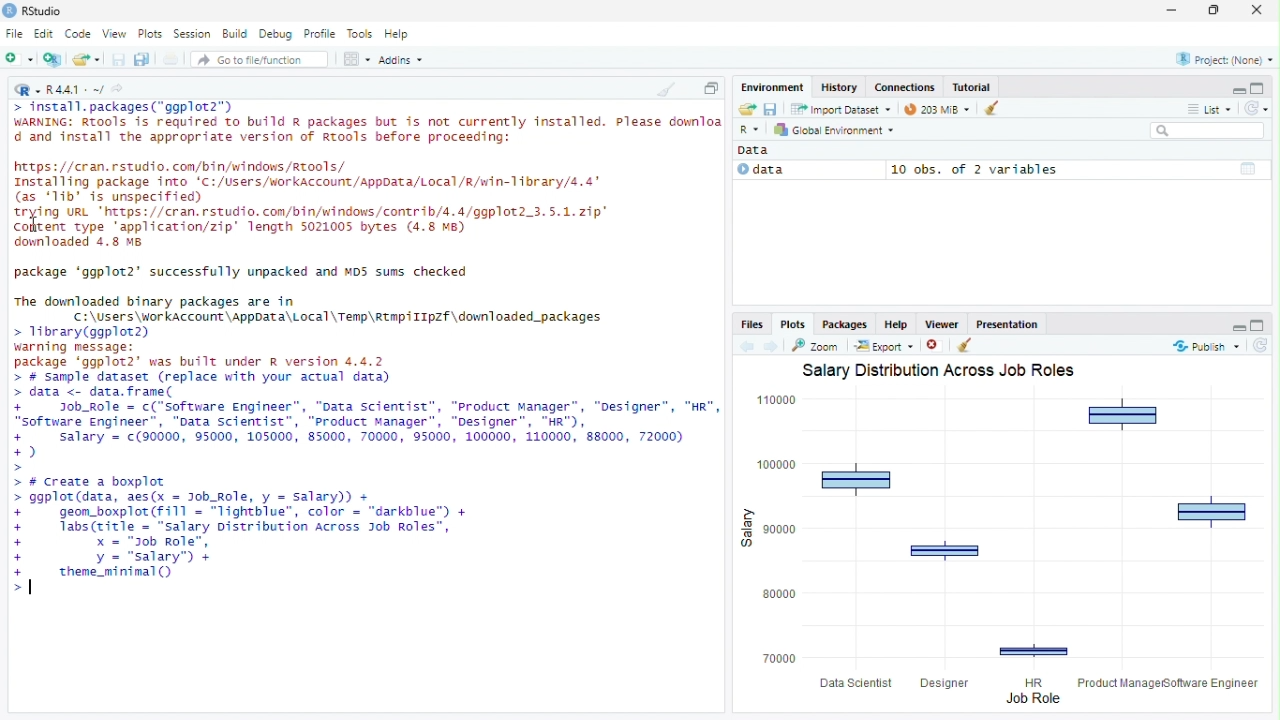 The image size is (1280, 720). Describe the element at coordinates (818, 346) in the screenshot. I see `Zoom` at that location.